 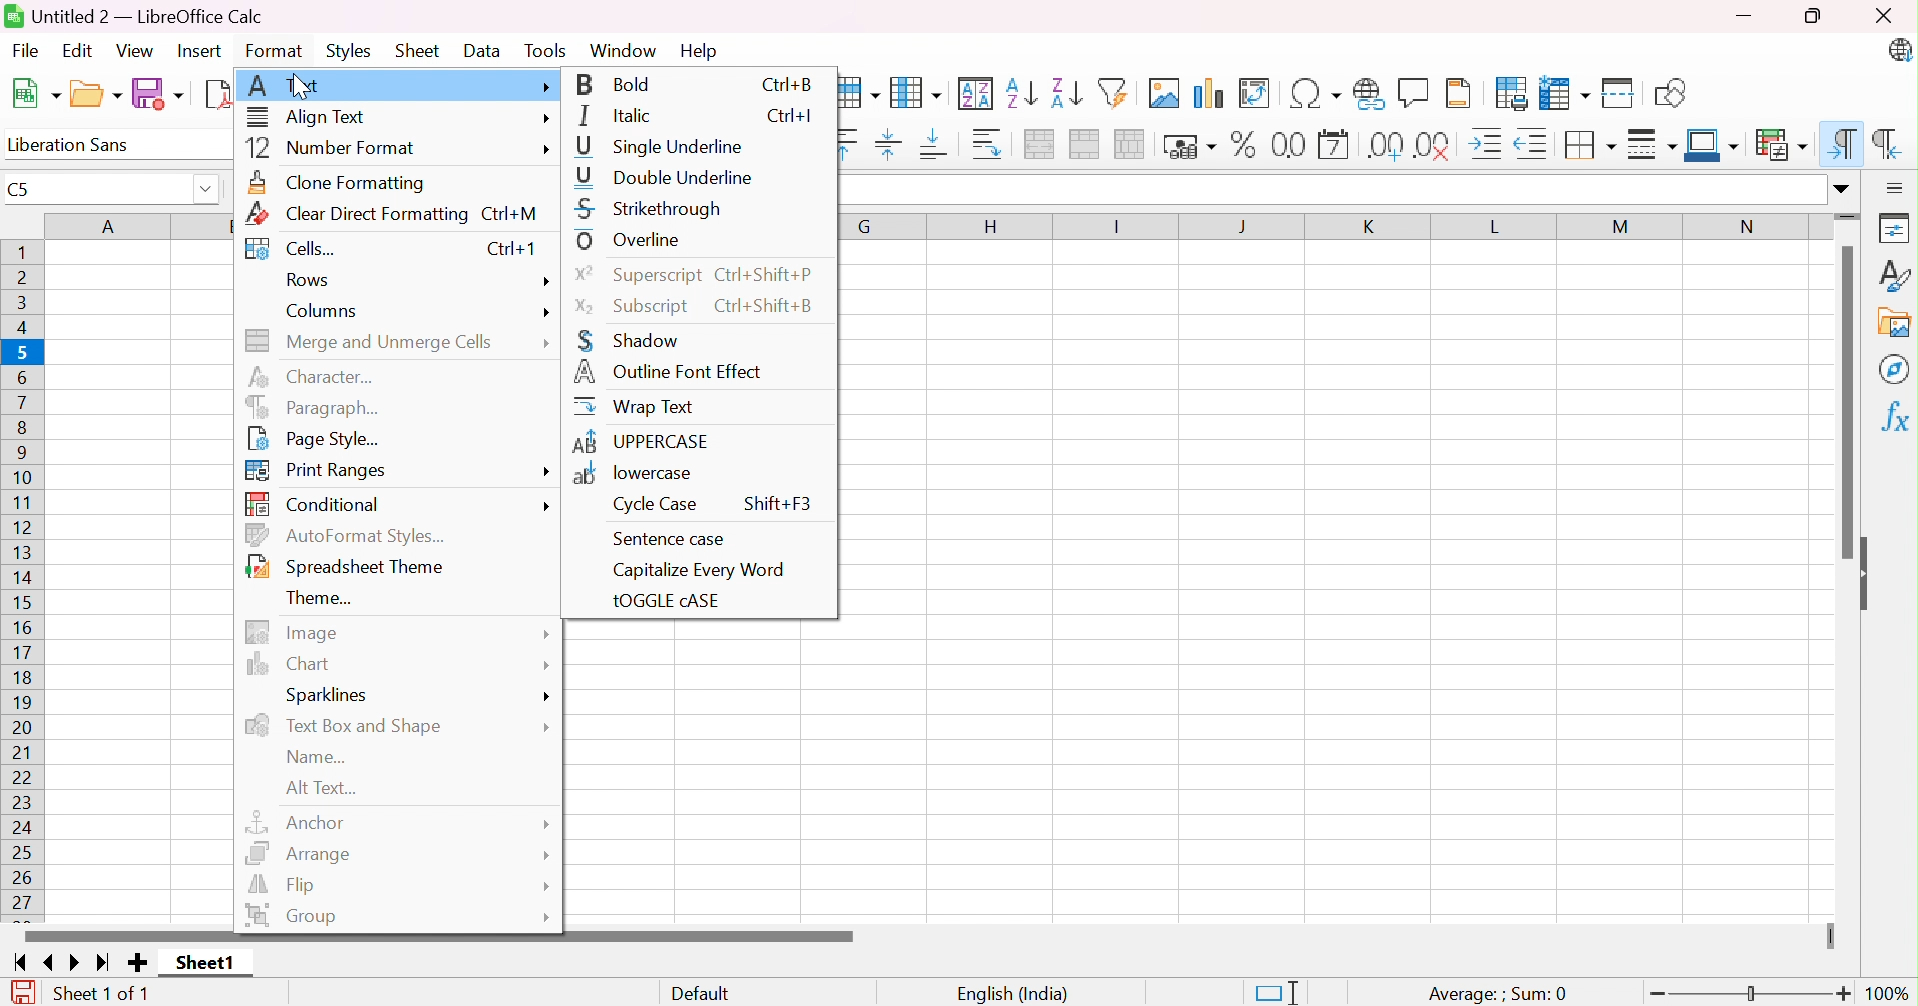 What do you see at coordinates (484, 52) in the screenshot?
I see `Data` at bounding box center [484, 52].